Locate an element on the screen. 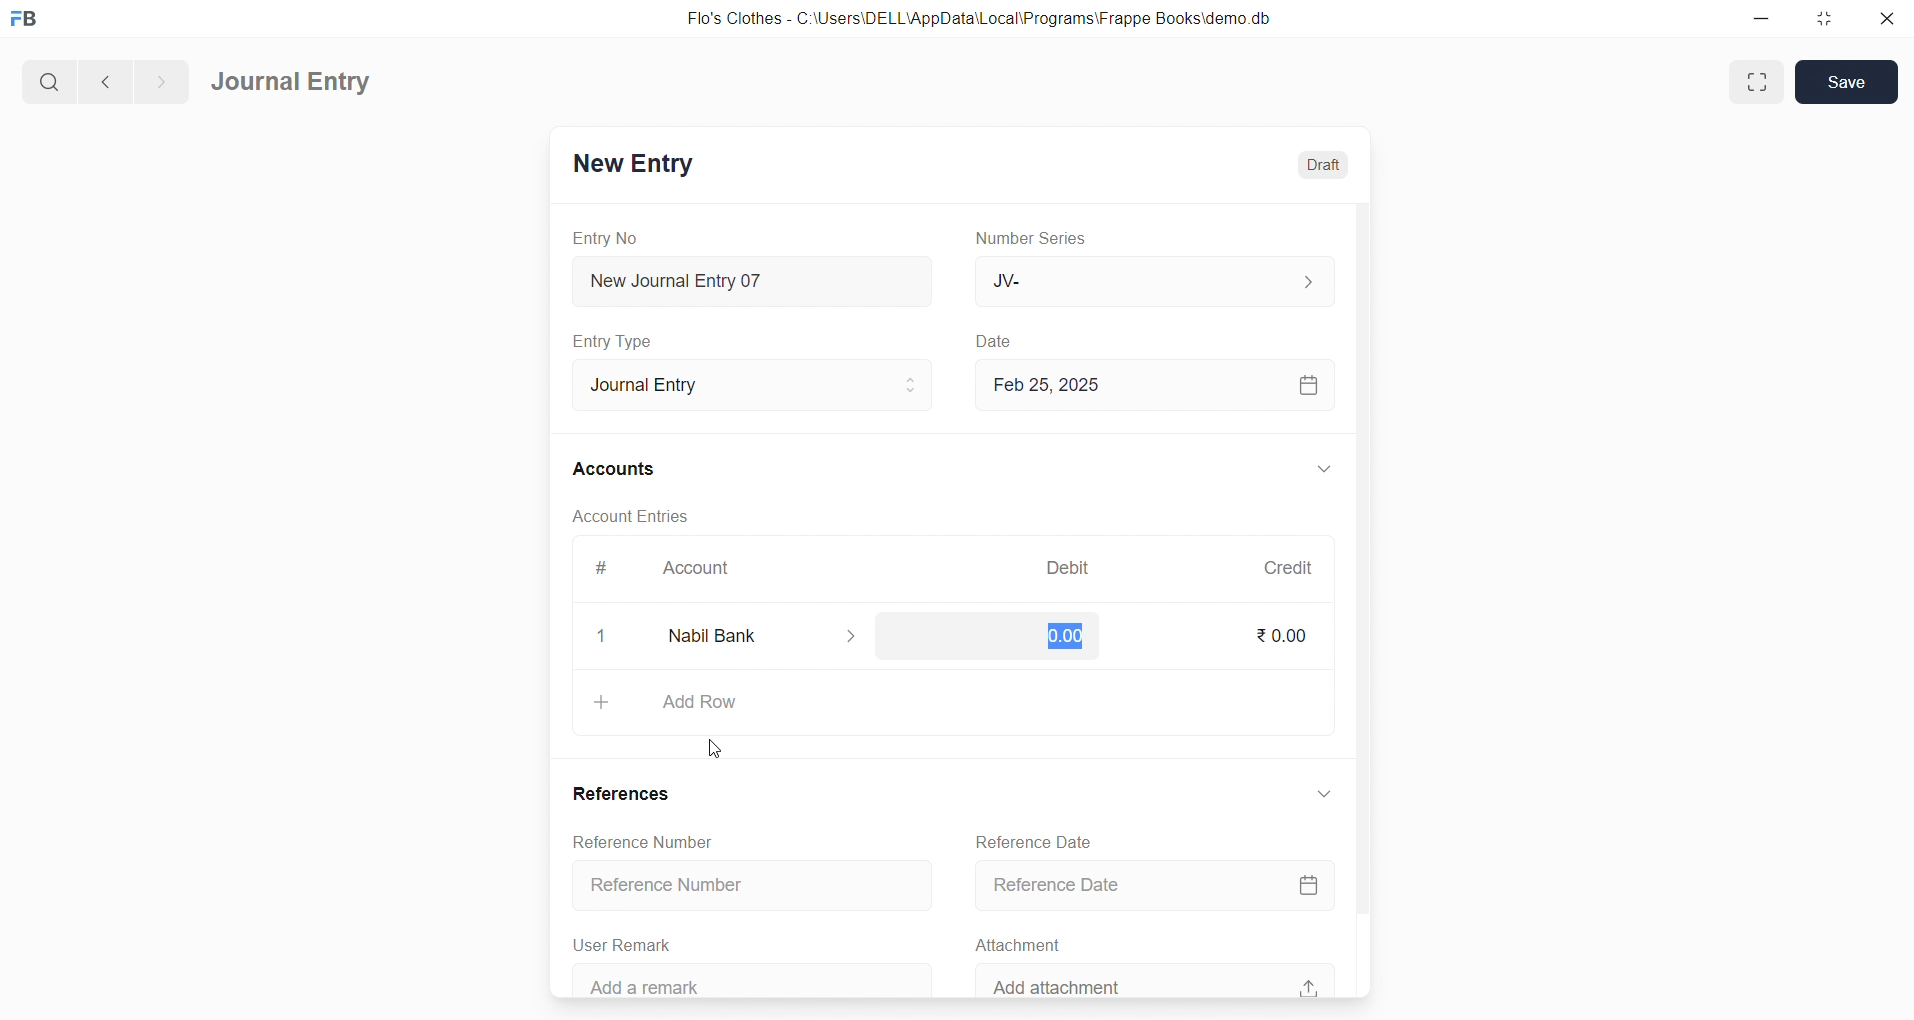  close is located at coordinates (1885, 20).